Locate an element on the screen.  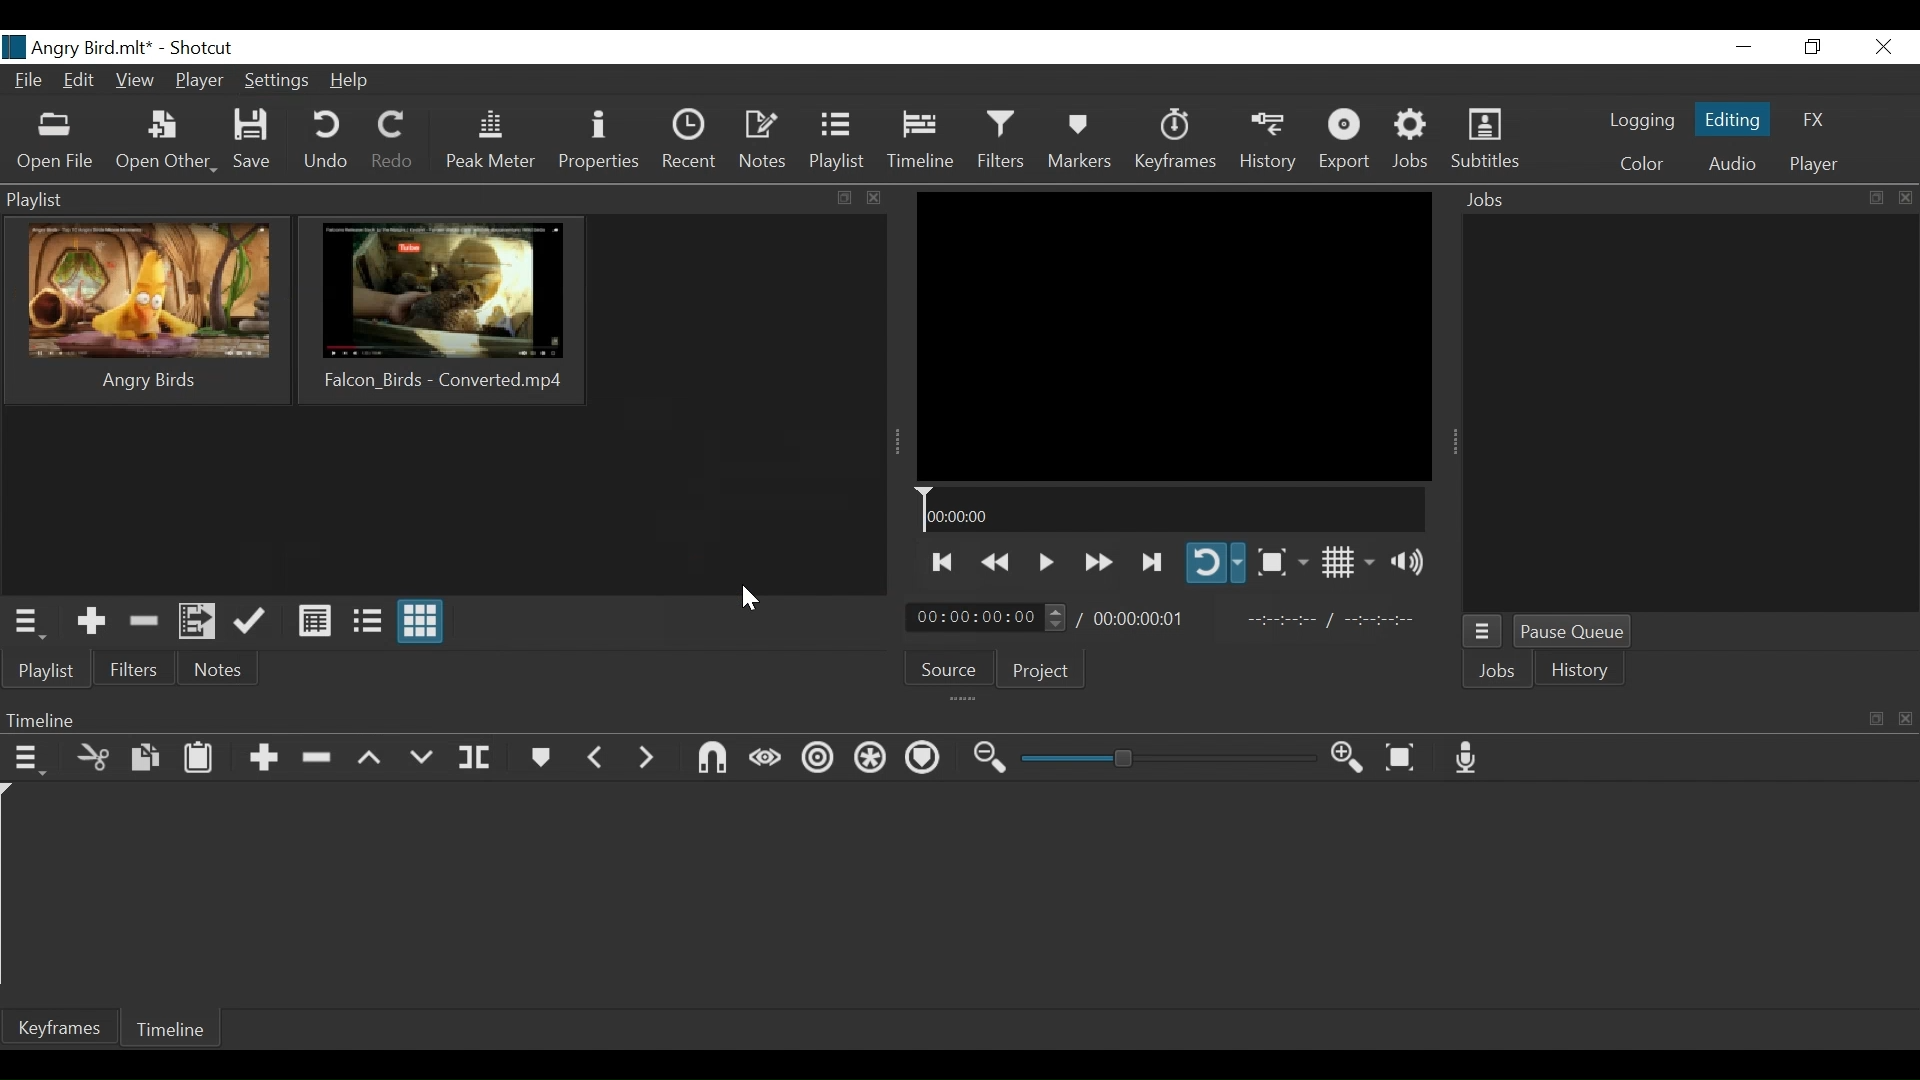
Peak Meter is located at coordinates (487, 143).